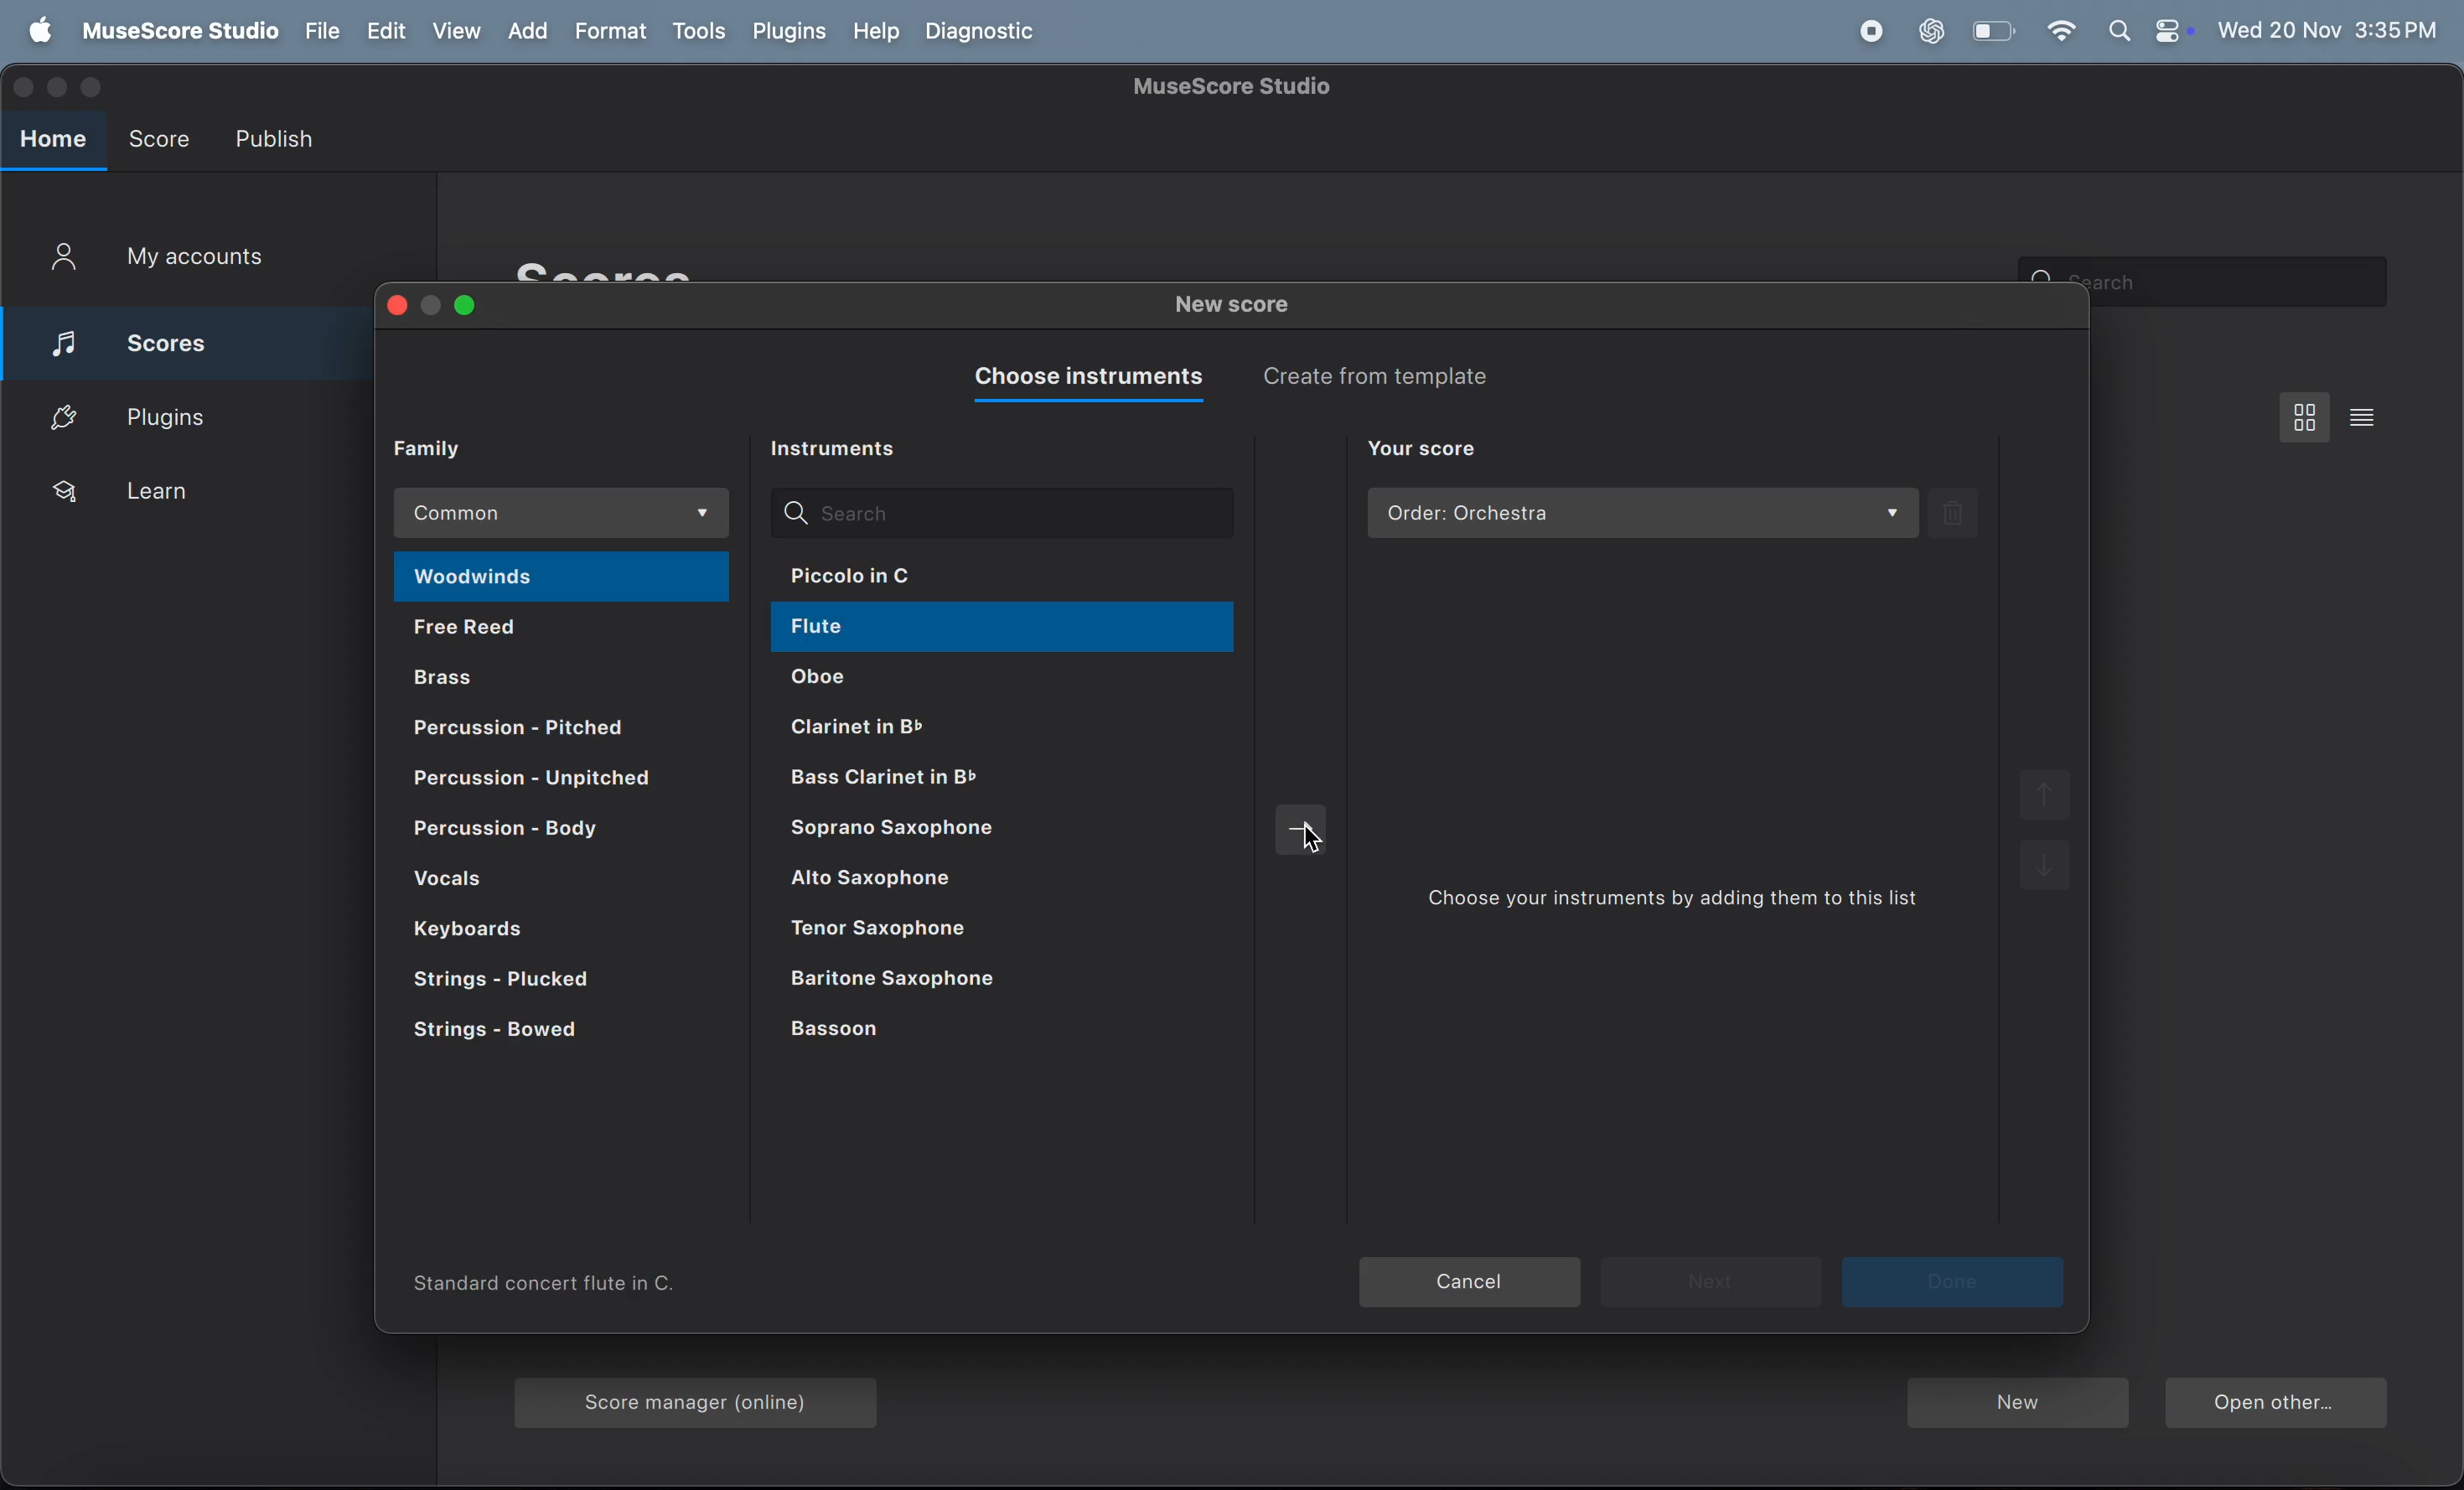  What do you see at coordinates (2369, 416) in the screenshot?
I see `list view` at bounding box center [2369, 416].